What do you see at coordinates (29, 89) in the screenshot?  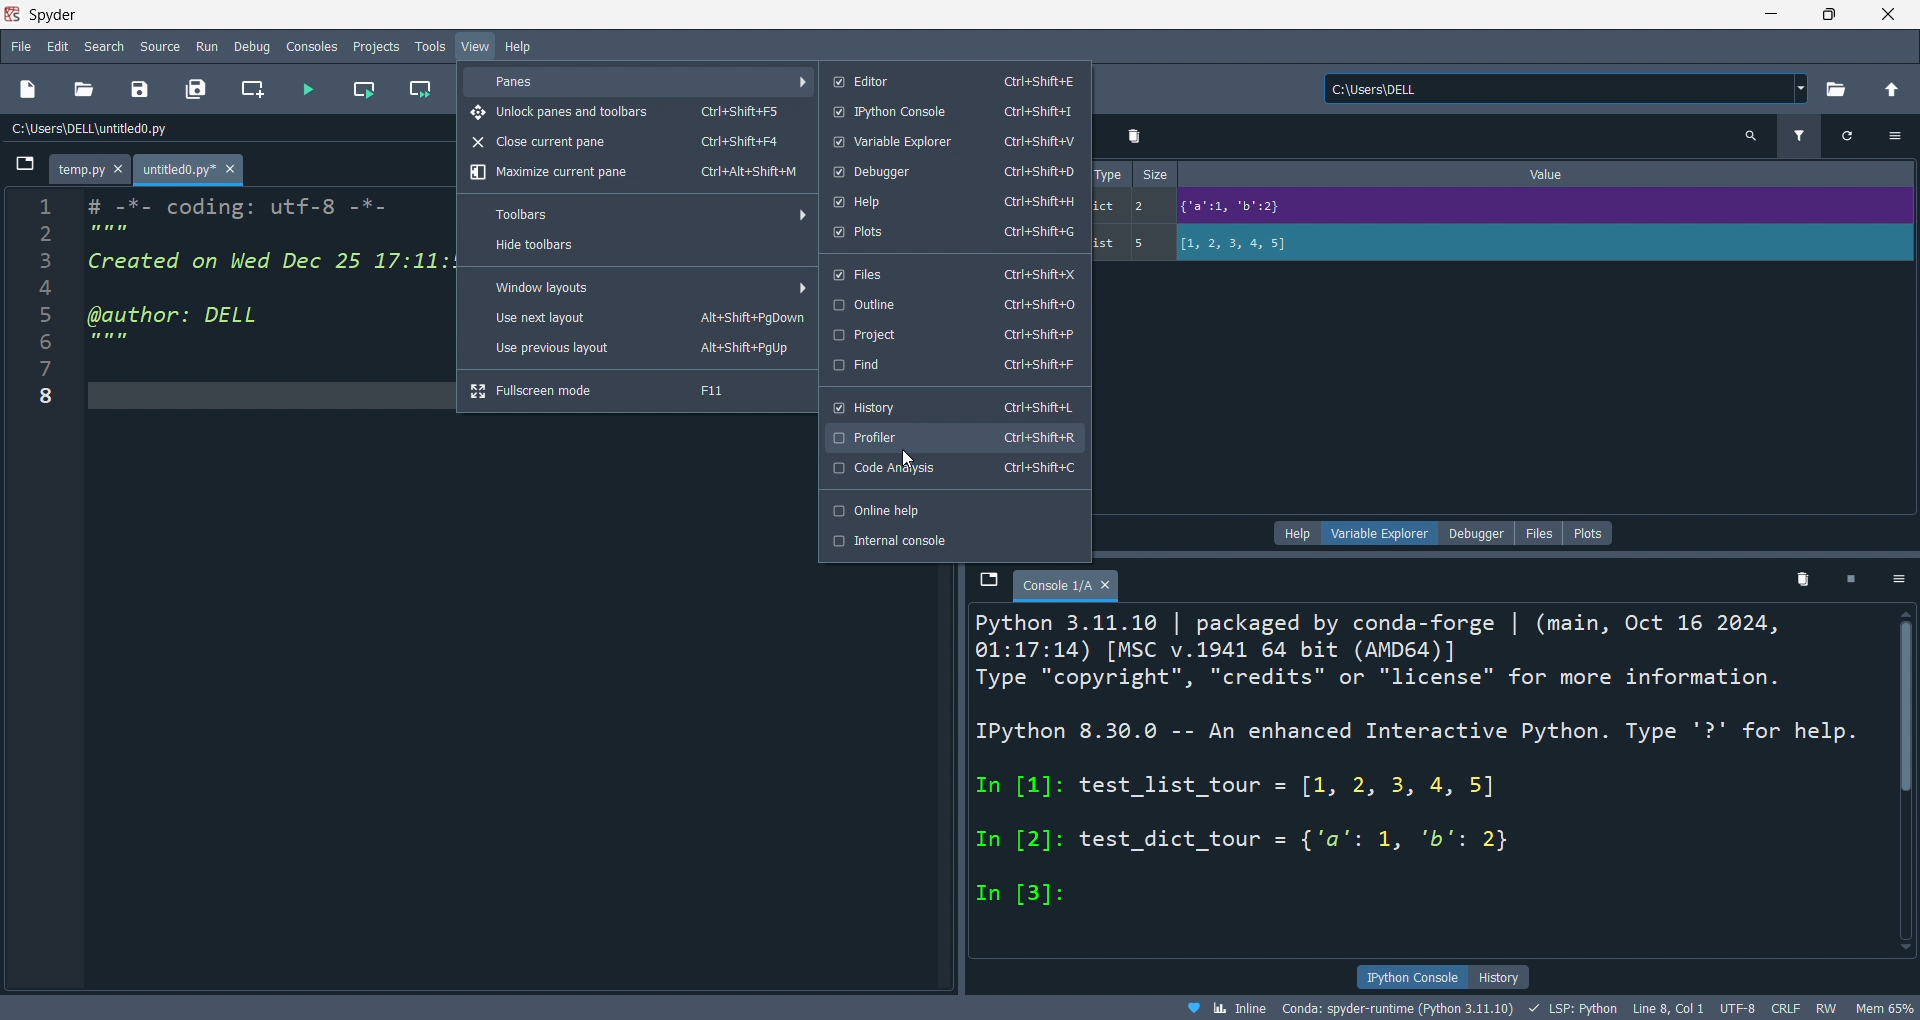 I see `new file` at bounding box center [29, 89].